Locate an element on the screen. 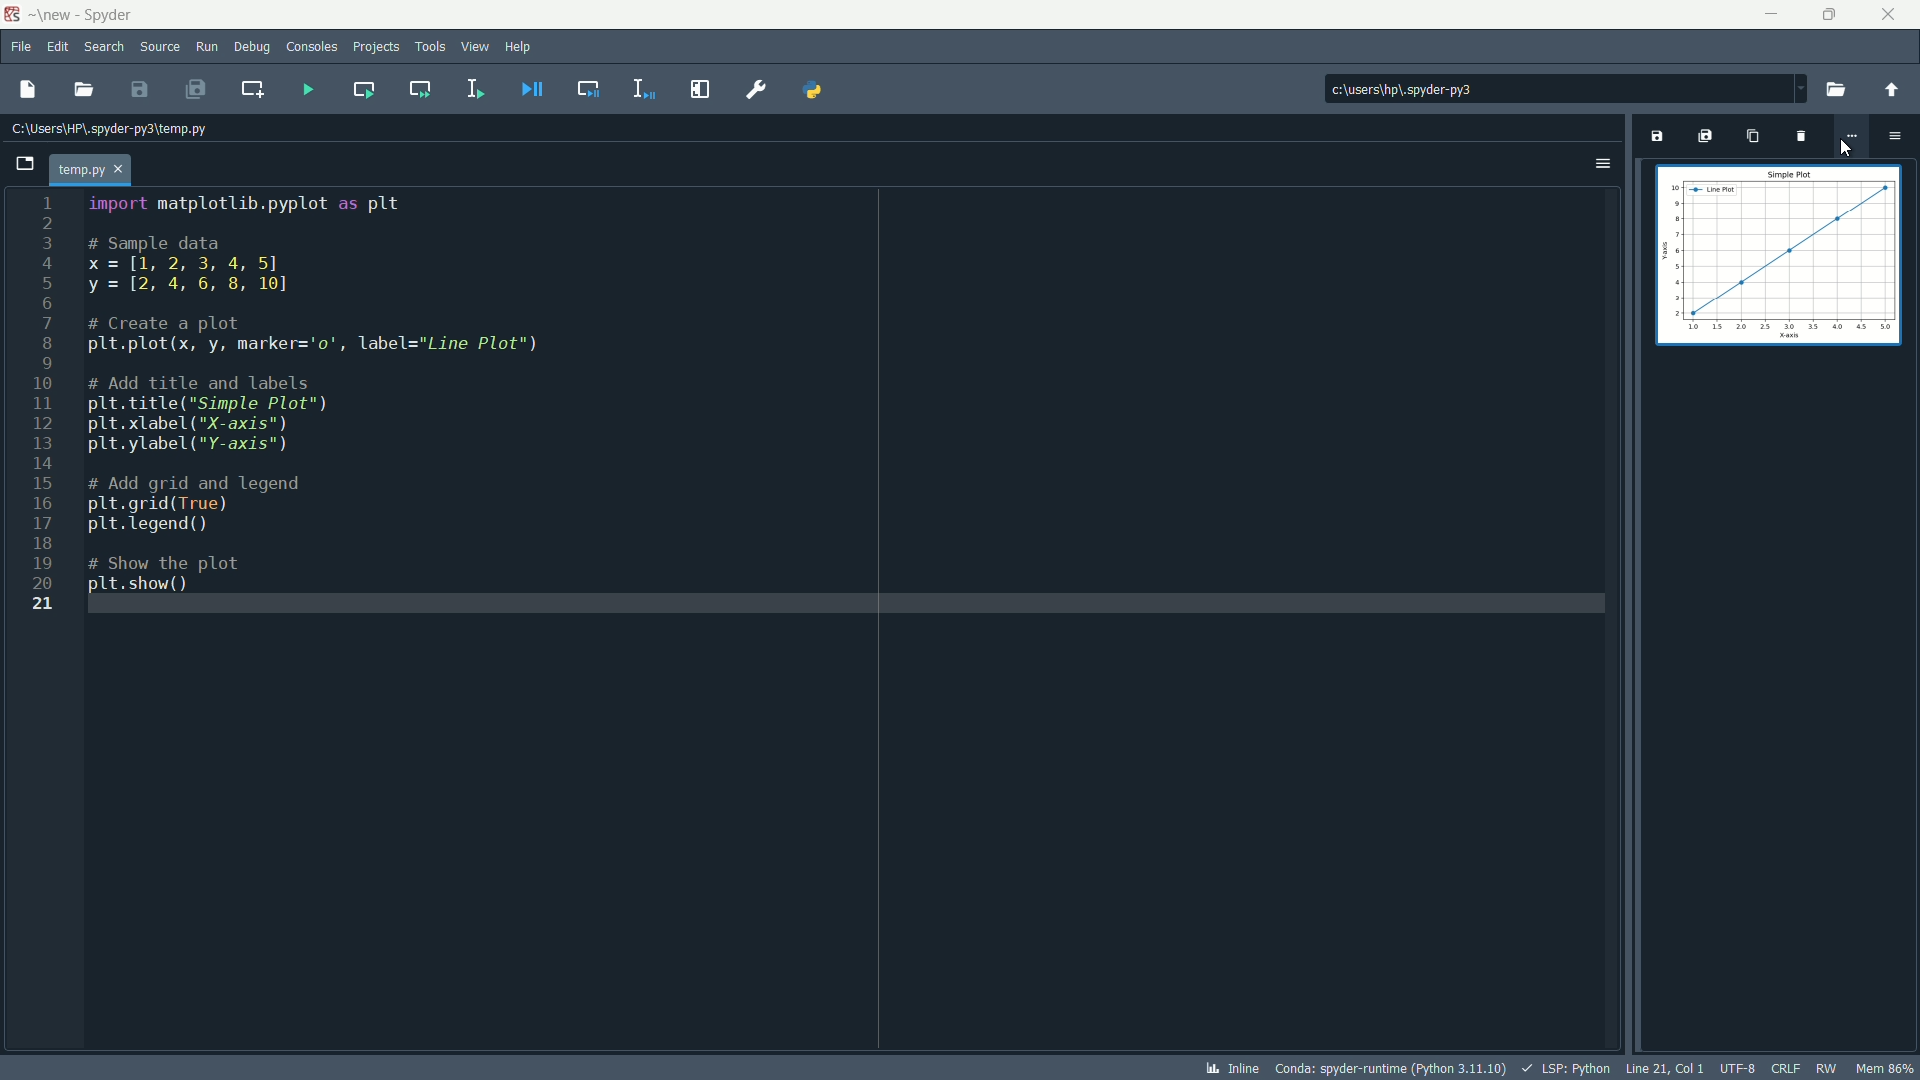 This screenshot has width=1920, height=1080. crlf is located at coordinates (1785, 1068).